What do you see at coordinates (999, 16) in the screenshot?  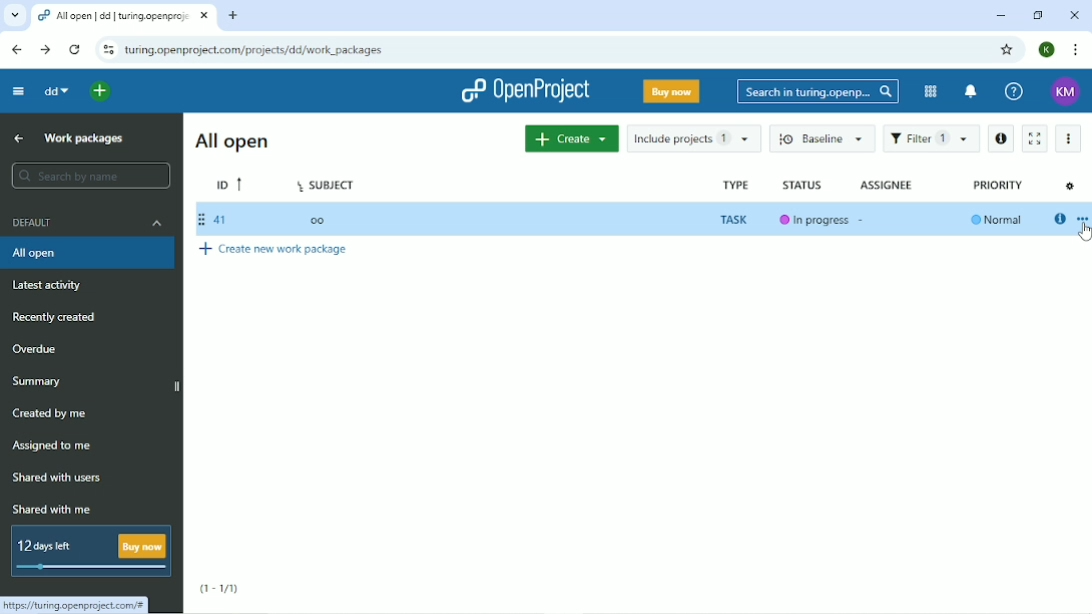 I see `Minimize` at bounding box center [999, 16].